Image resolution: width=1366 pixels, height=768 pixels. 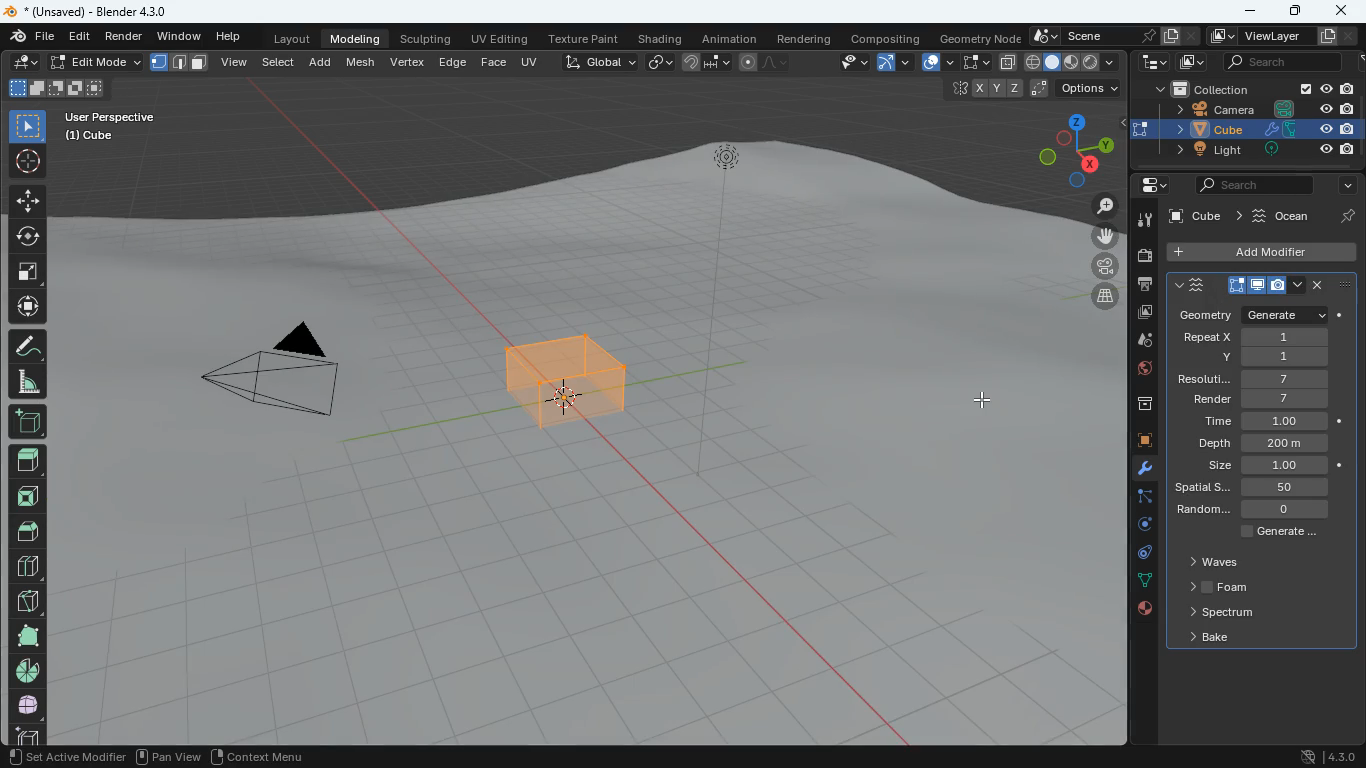 I want to click on time, so click(x=1266, y=419).